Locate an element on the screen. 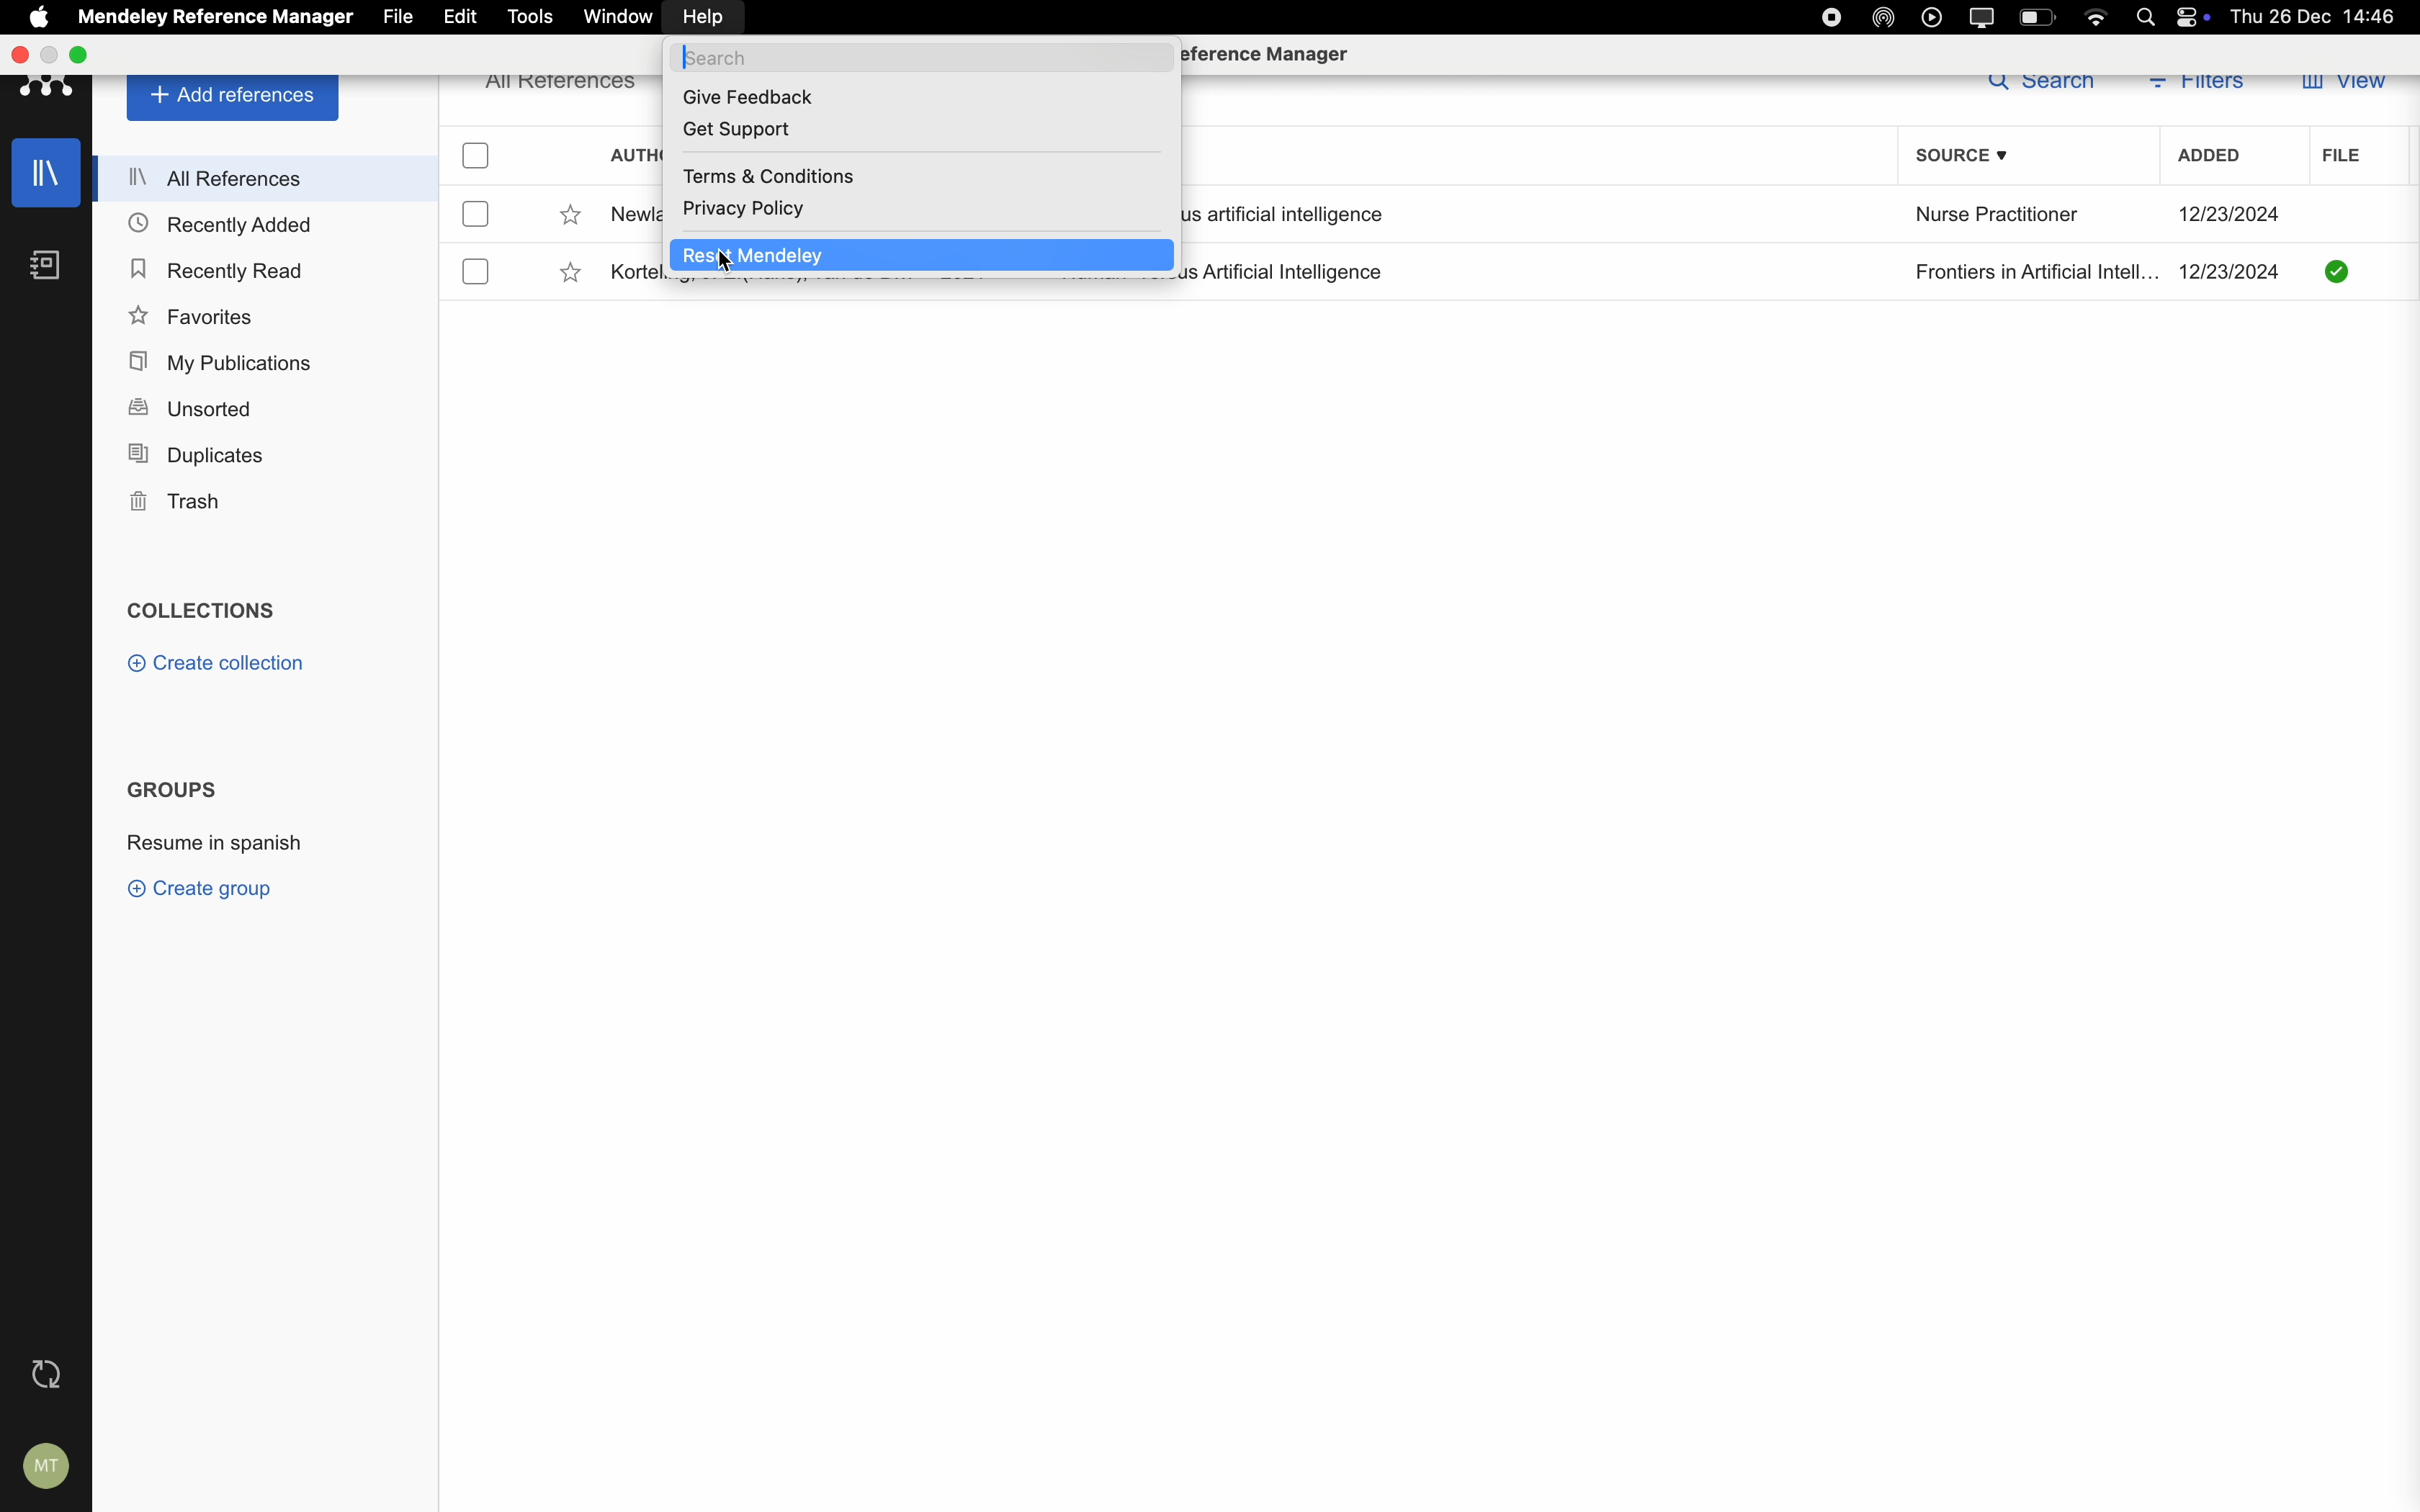  play is located at coordinates (1930, 17).